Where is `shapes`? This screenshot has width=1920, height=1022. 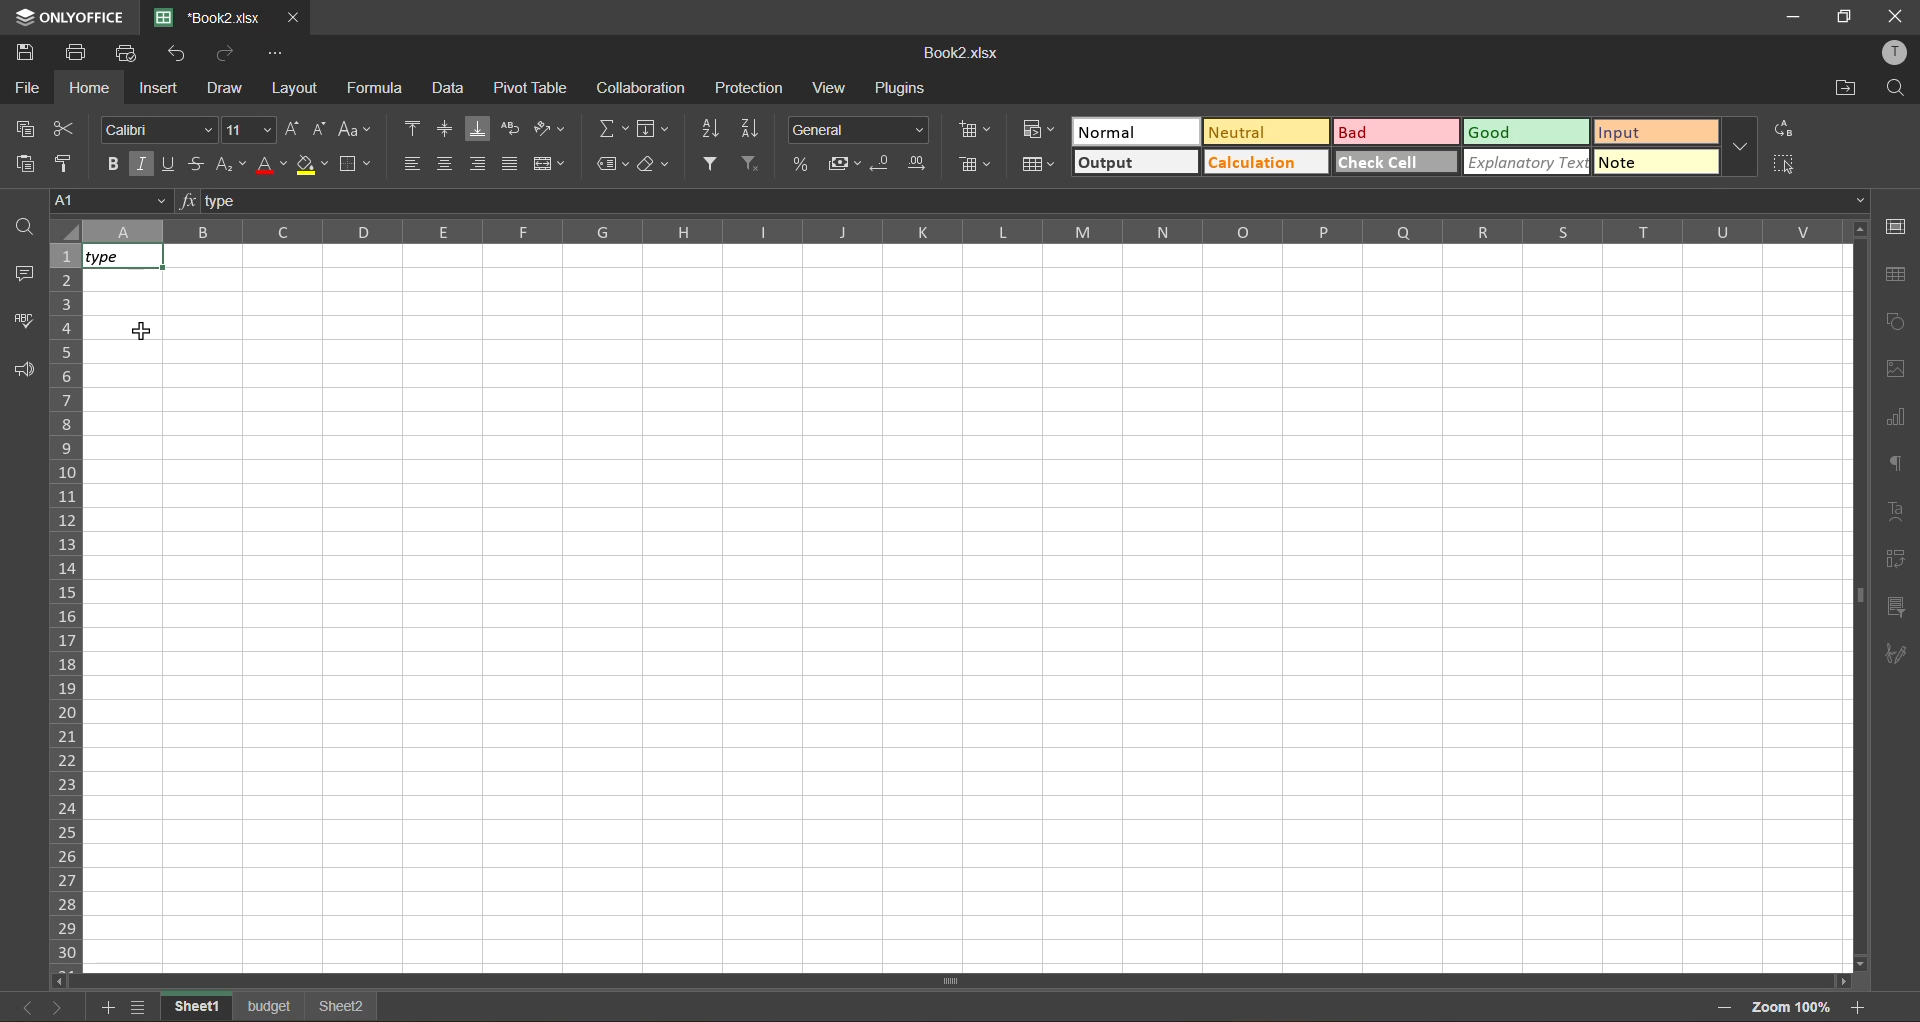 shapes is located at coordinates (1898, 326).